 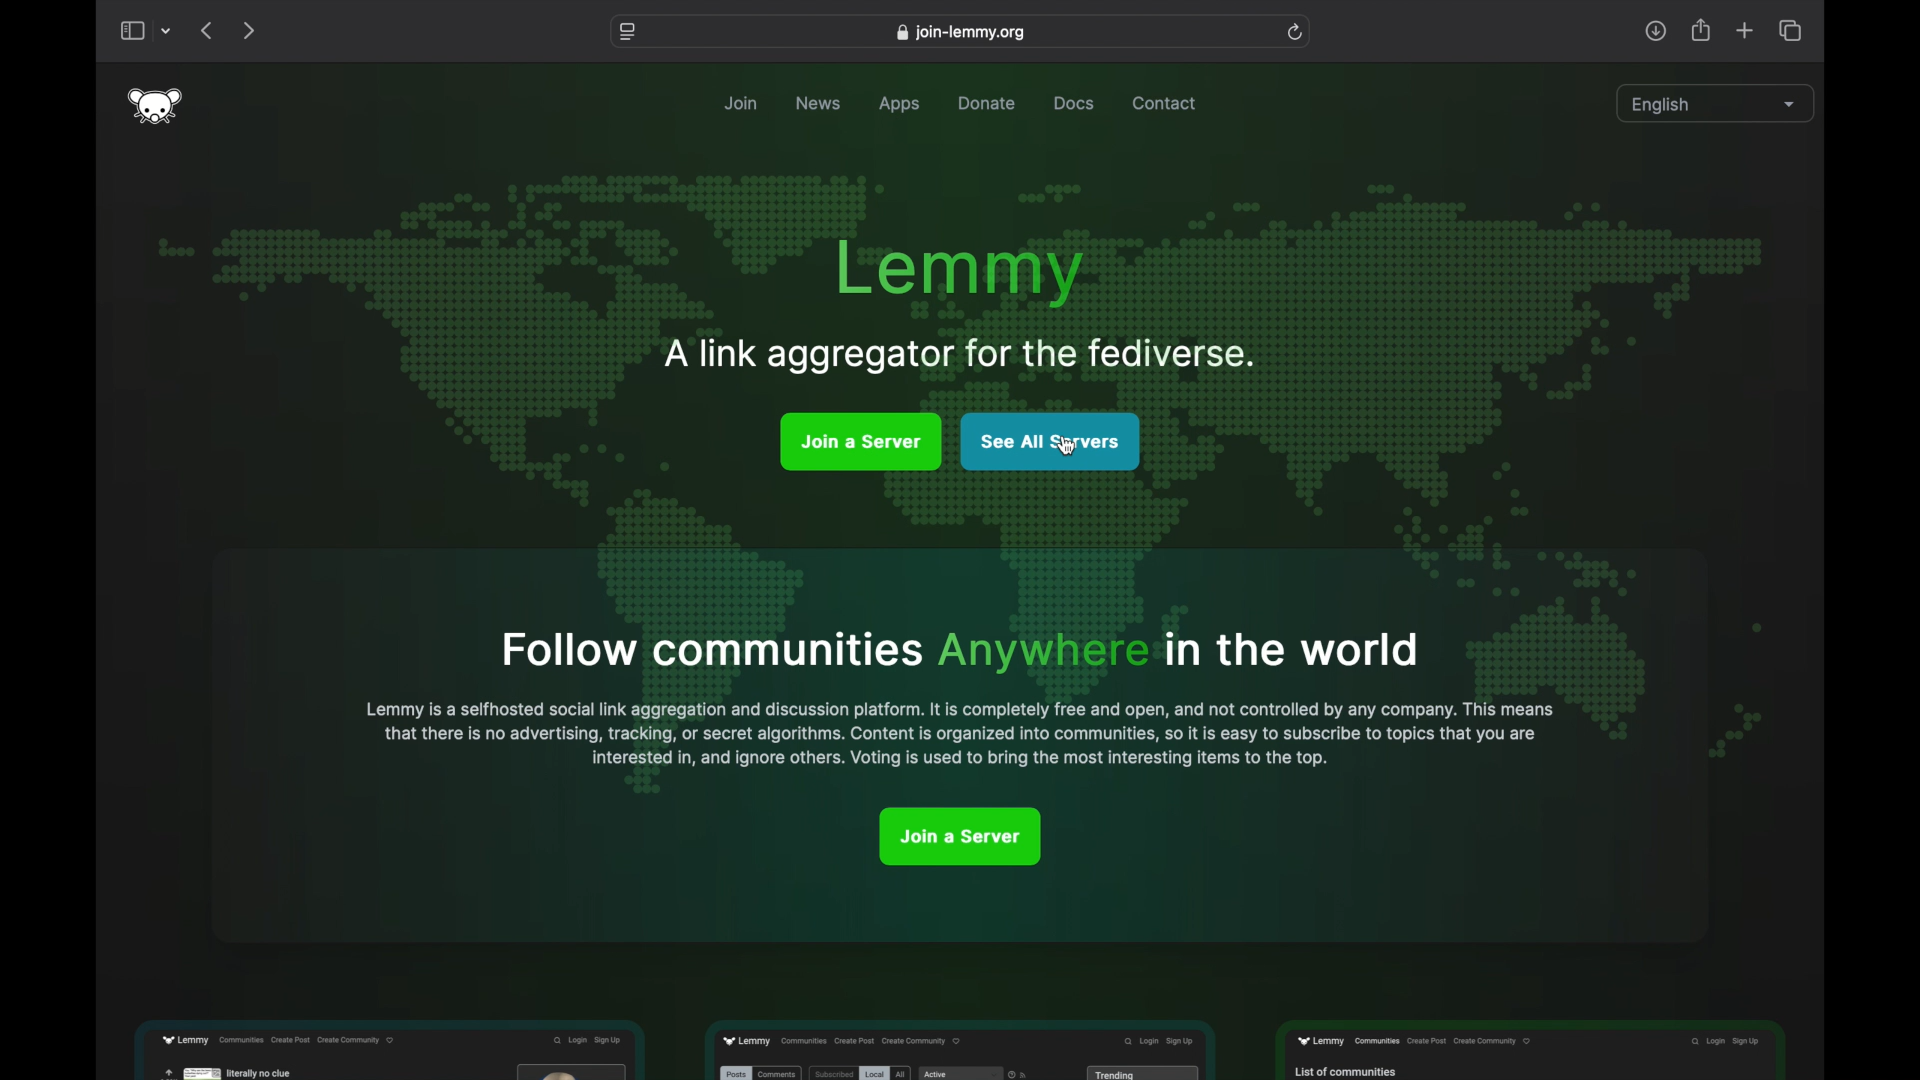 I want to click on refresh, so click(x=1297, y=32).